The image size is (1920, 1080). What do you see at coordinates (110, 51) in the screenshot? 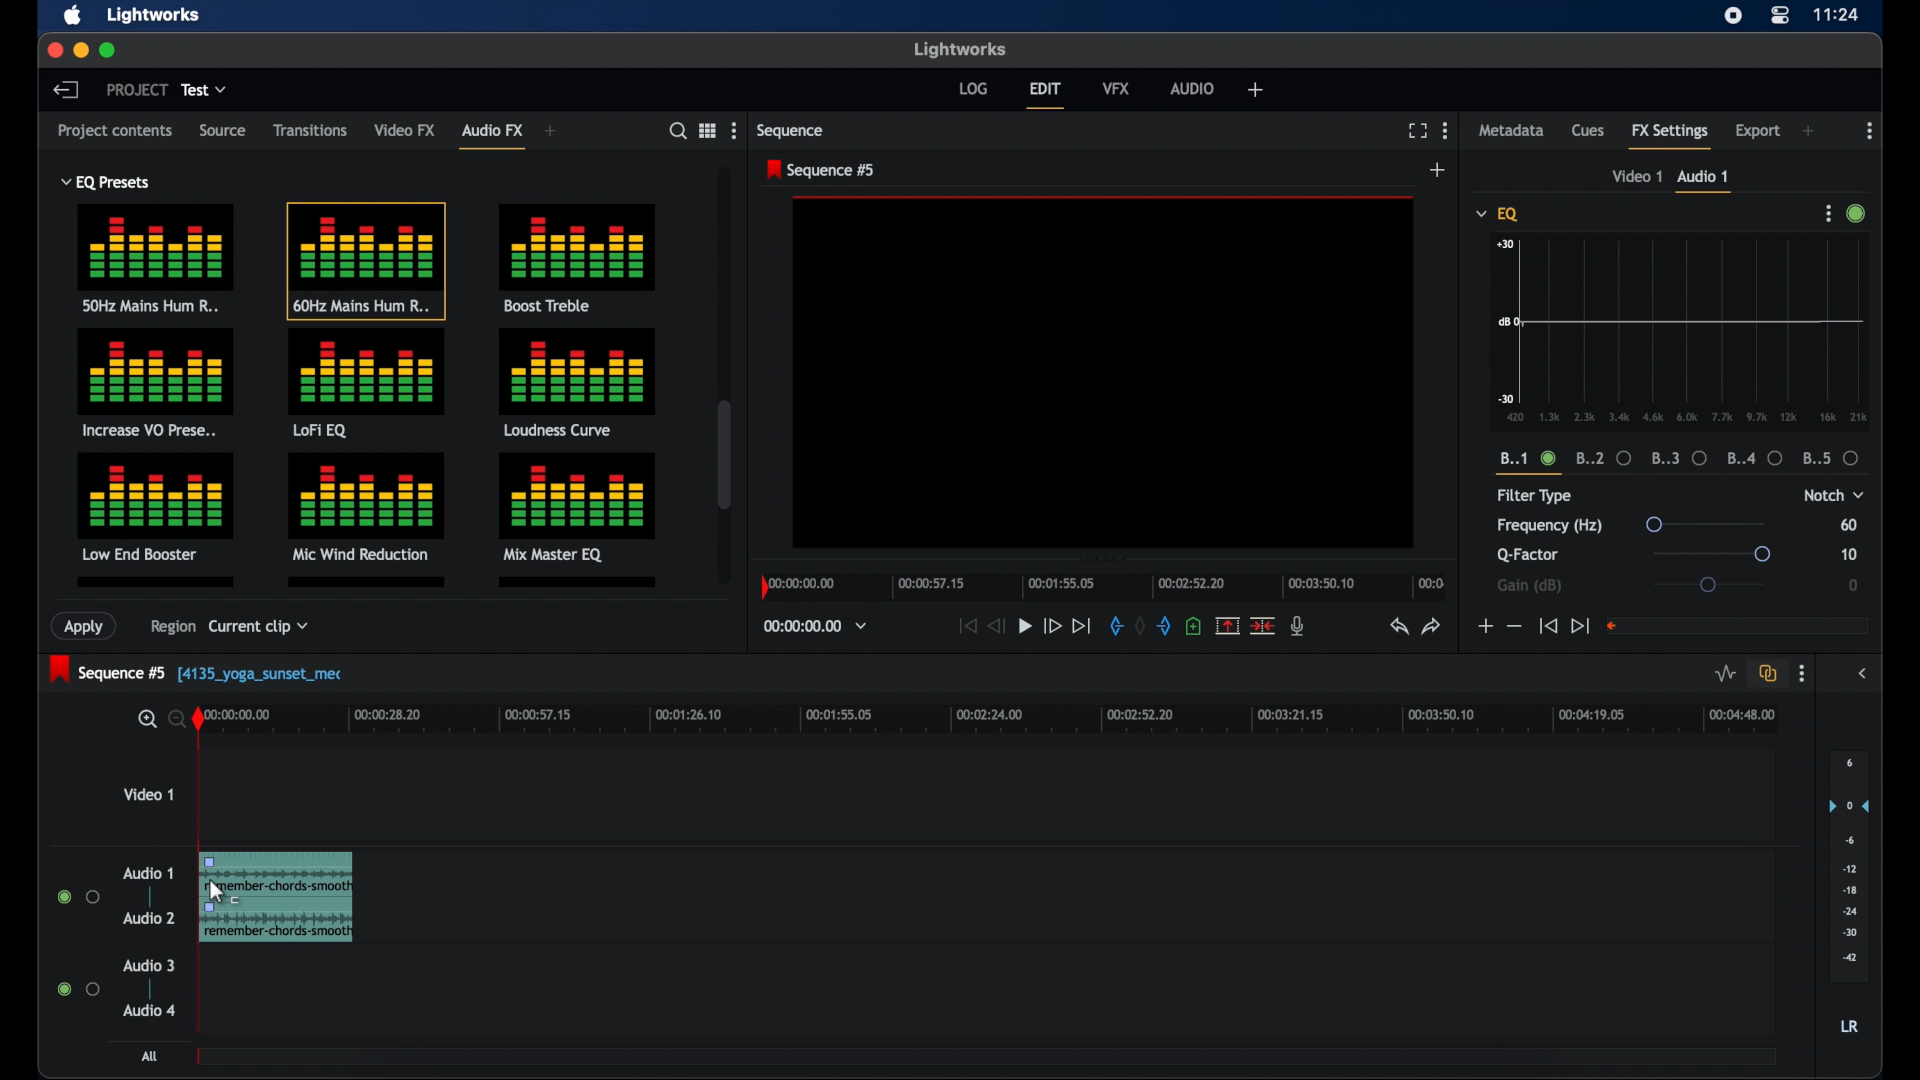
I see `maximize` at bounding box center [110, 51].